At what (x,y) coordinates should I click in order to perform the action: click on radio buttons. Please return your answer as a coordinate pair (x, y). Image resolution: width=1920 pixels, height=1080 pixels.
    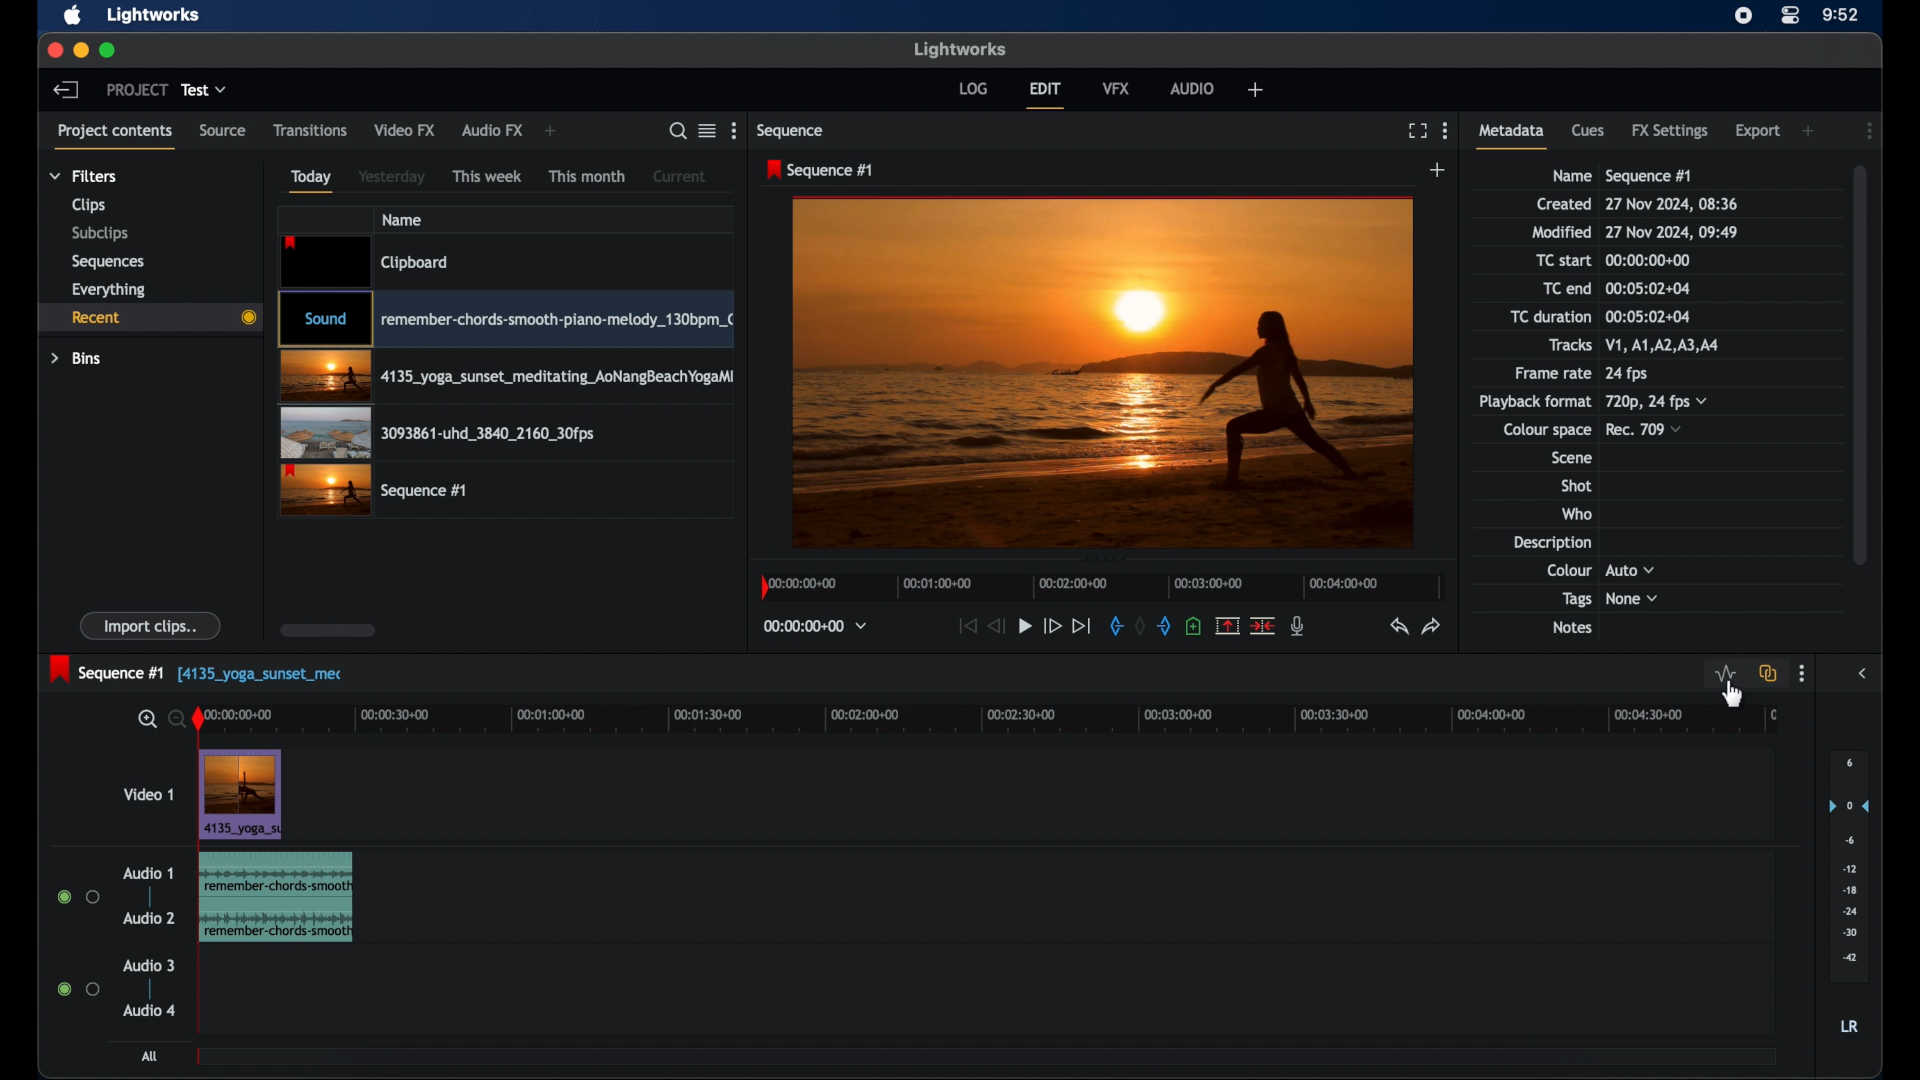
    Looking at the image, I should click on (77, 988).